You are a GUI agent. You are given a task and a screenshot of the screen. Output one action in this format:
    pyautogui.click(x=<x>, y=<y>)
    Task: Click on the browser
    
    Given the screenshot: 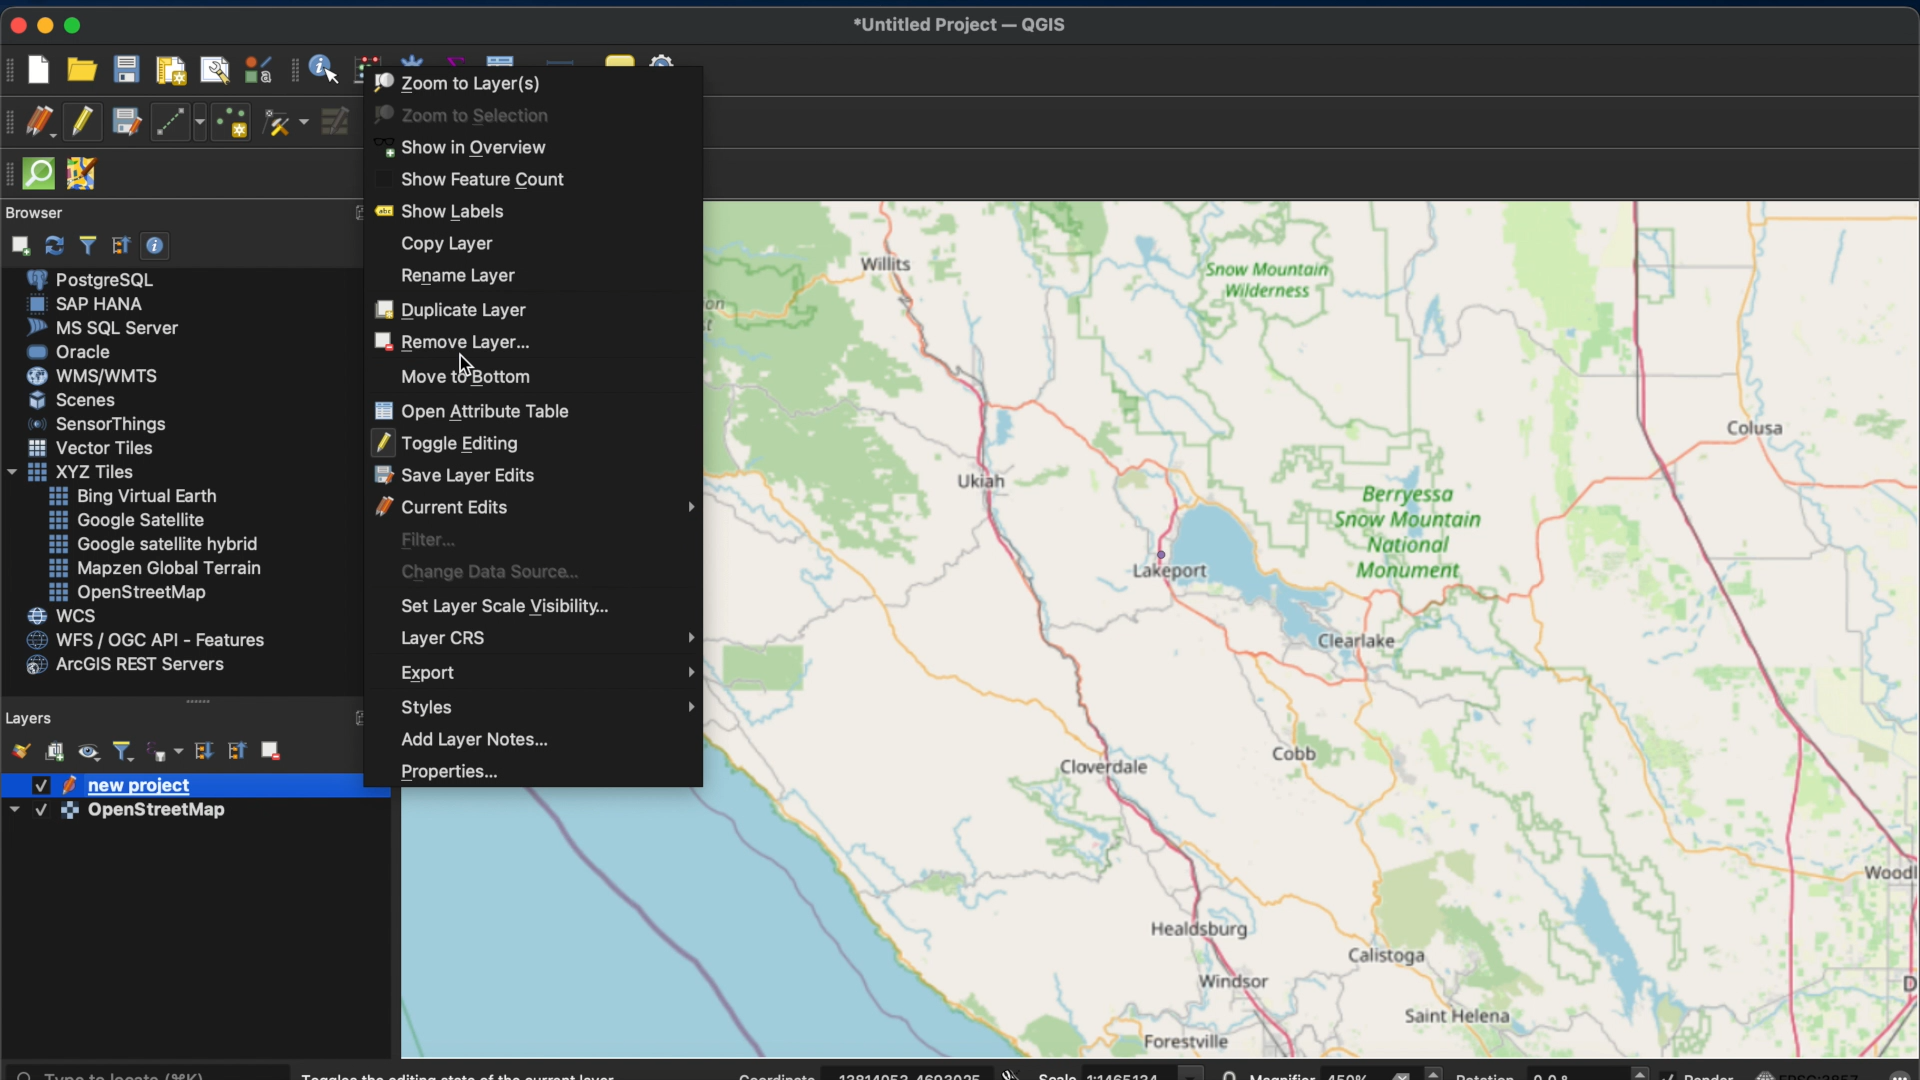 What is the action you would take?
    pyautogui.click(x=34, y=213)
    